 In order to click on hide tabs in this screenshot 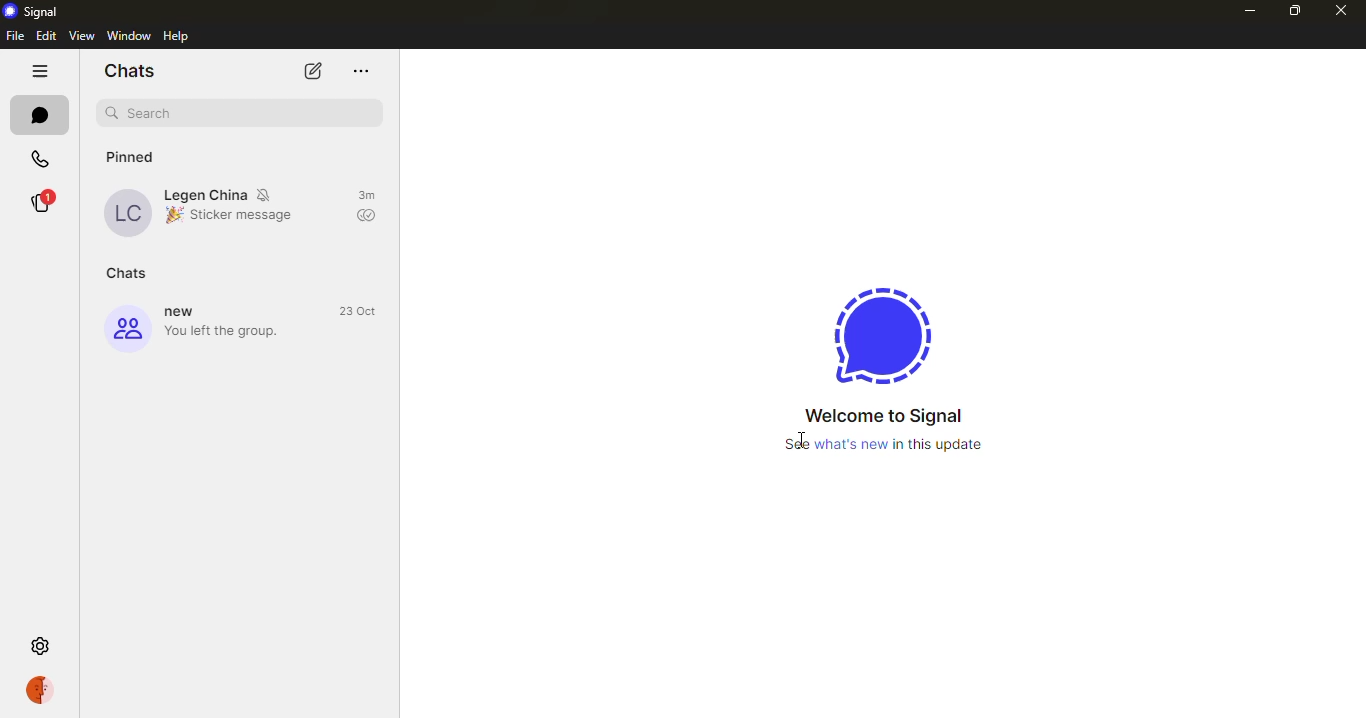, I will do `click(37, 69)`.